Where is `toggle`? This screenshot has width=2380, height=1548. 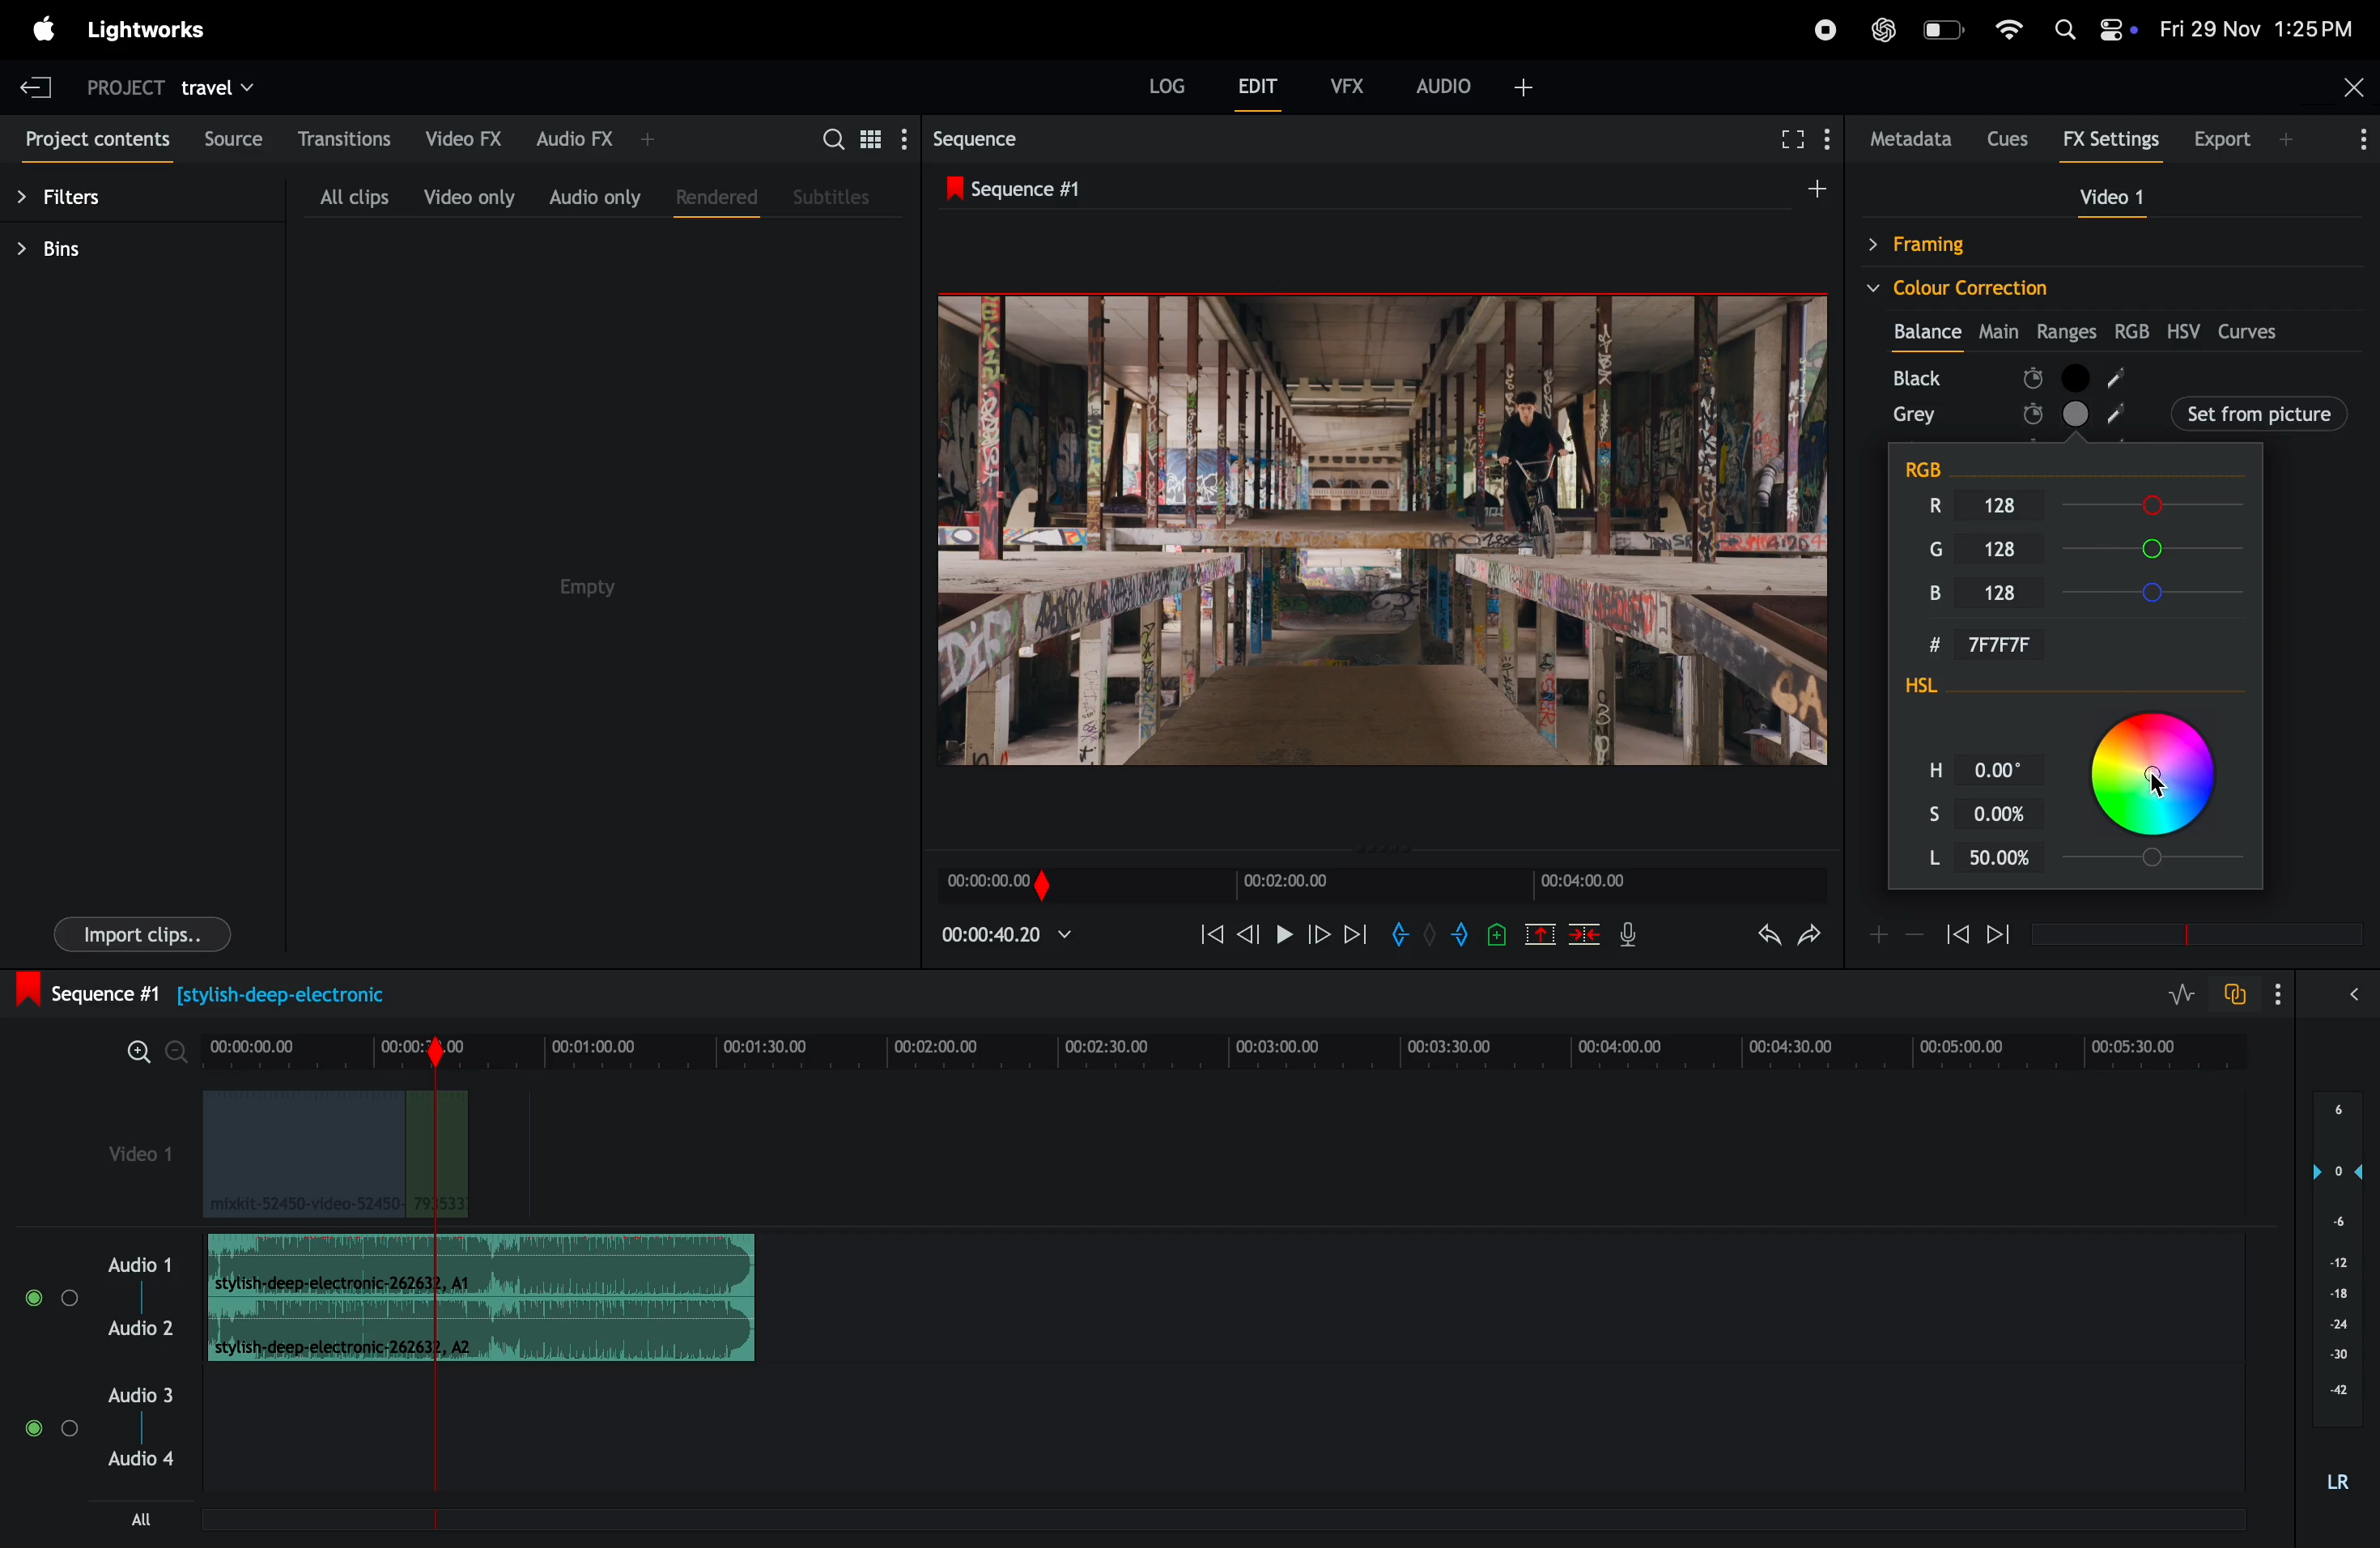 toggle is located at coordinates (32, 1428).